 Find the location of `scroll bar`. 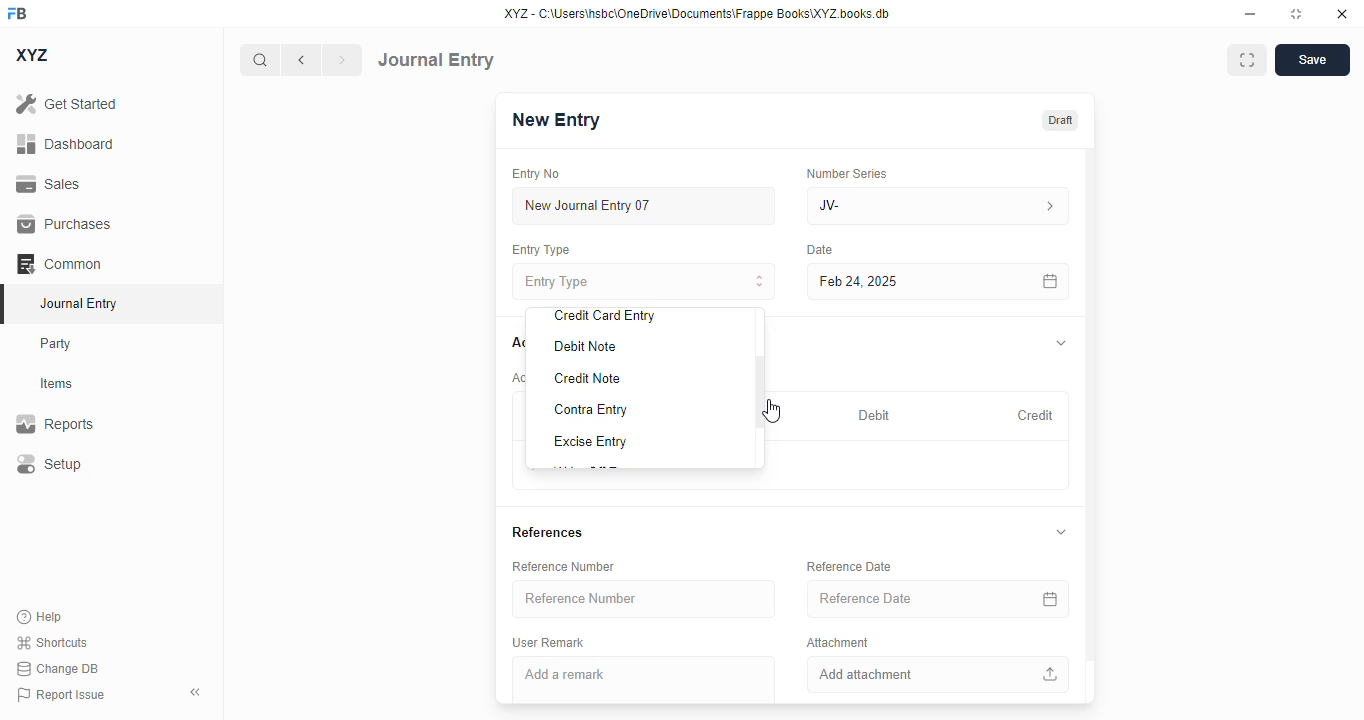

scroll bar is located at coordinates (761, 389).